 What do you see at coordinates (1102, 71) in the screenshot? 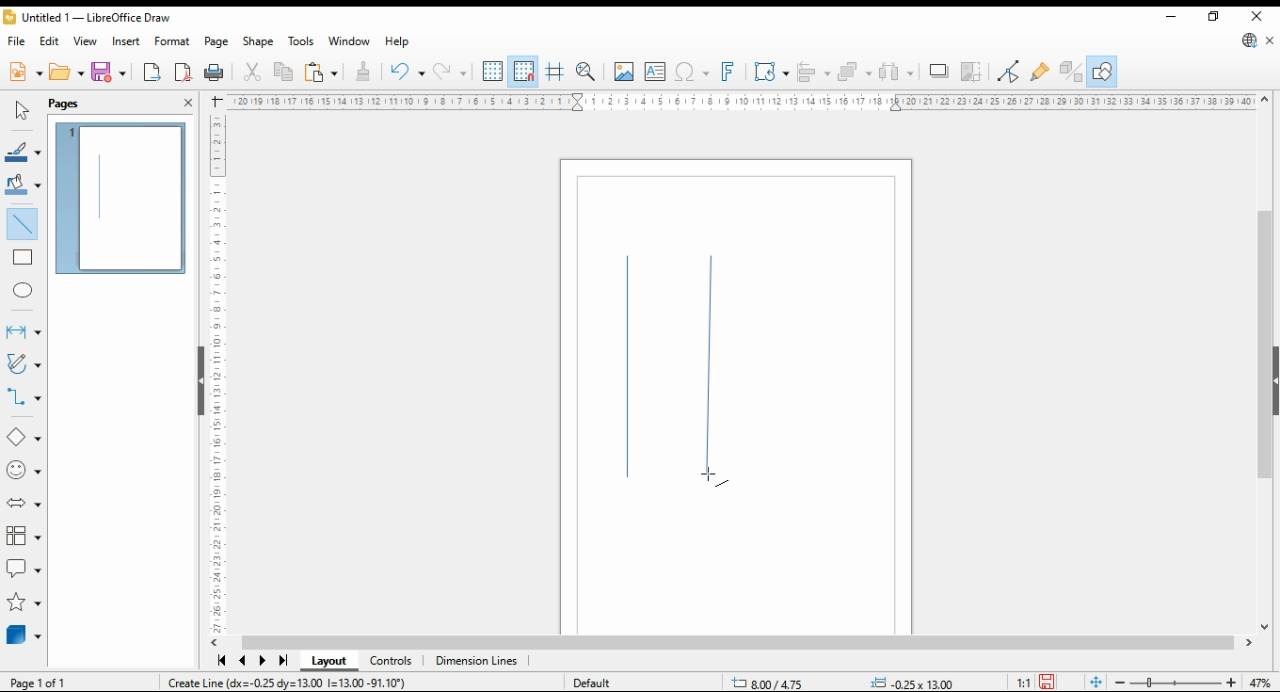
I see `show draw functions` at bounding box center [1102, 71].